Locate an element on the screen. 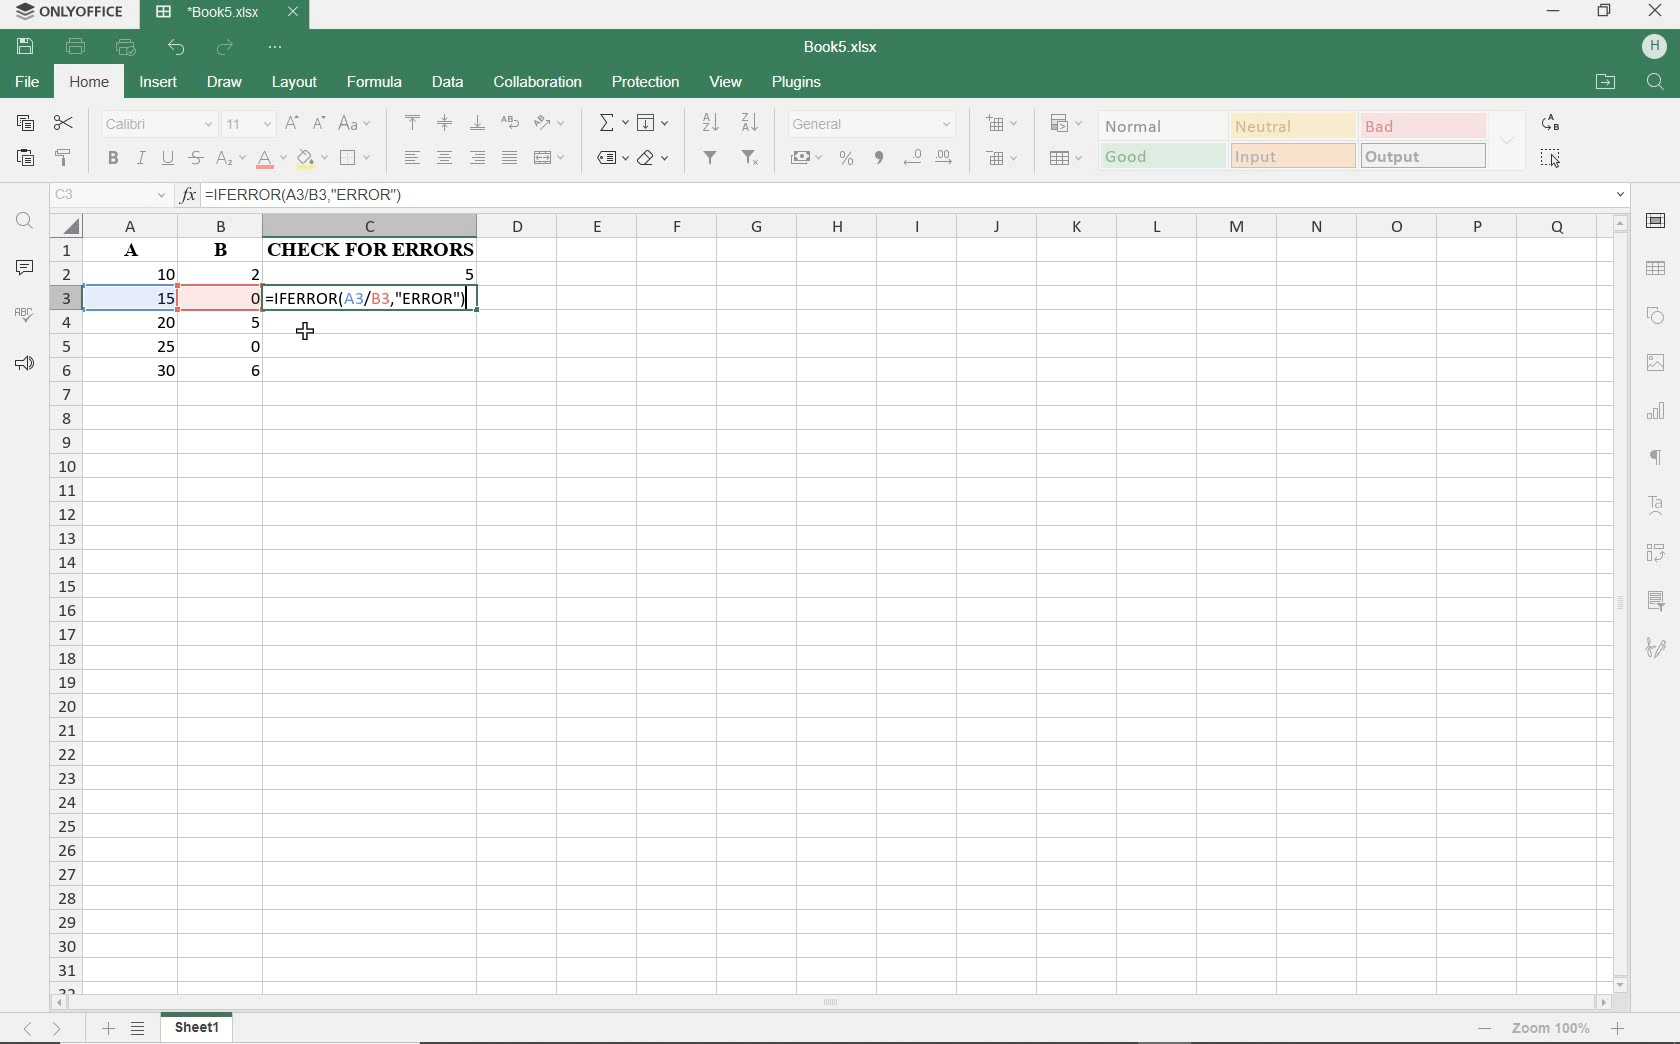  ALIGN TOP is located at coordinates (413, 122).